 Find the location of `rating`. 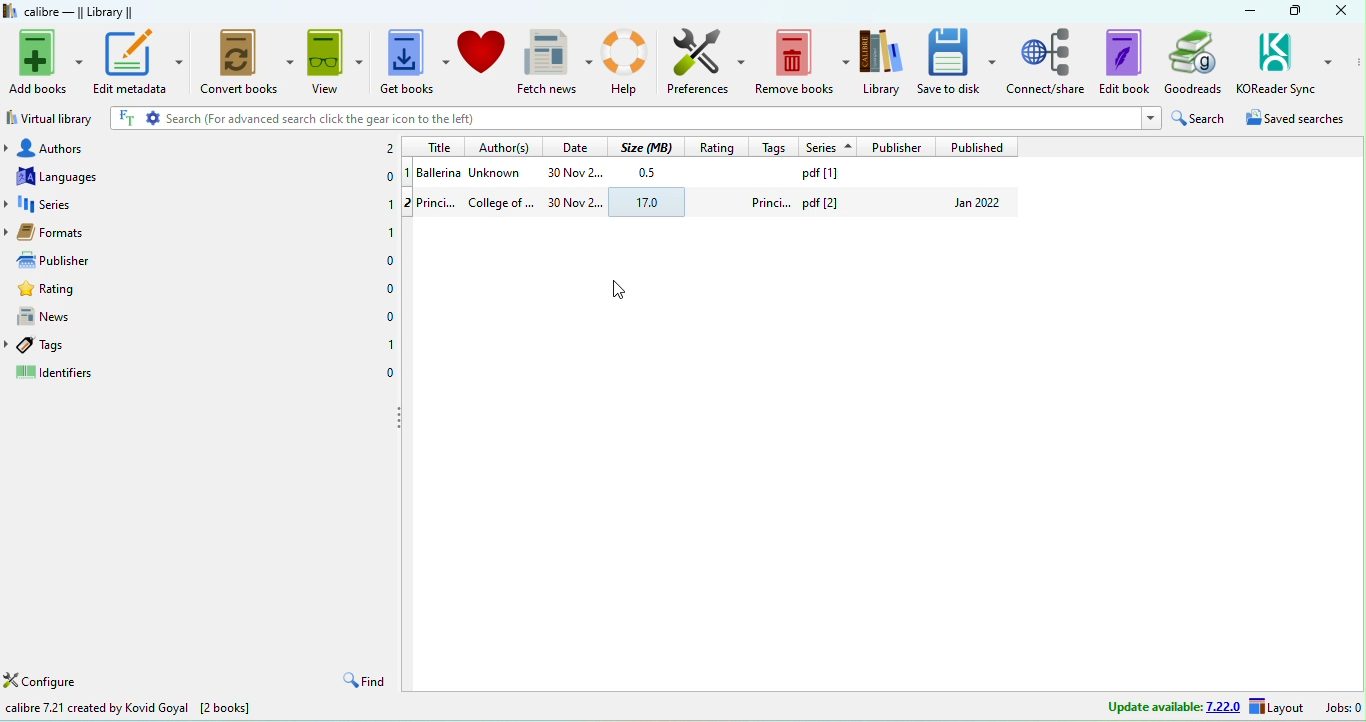

rating is located at coordinates (79, 287).